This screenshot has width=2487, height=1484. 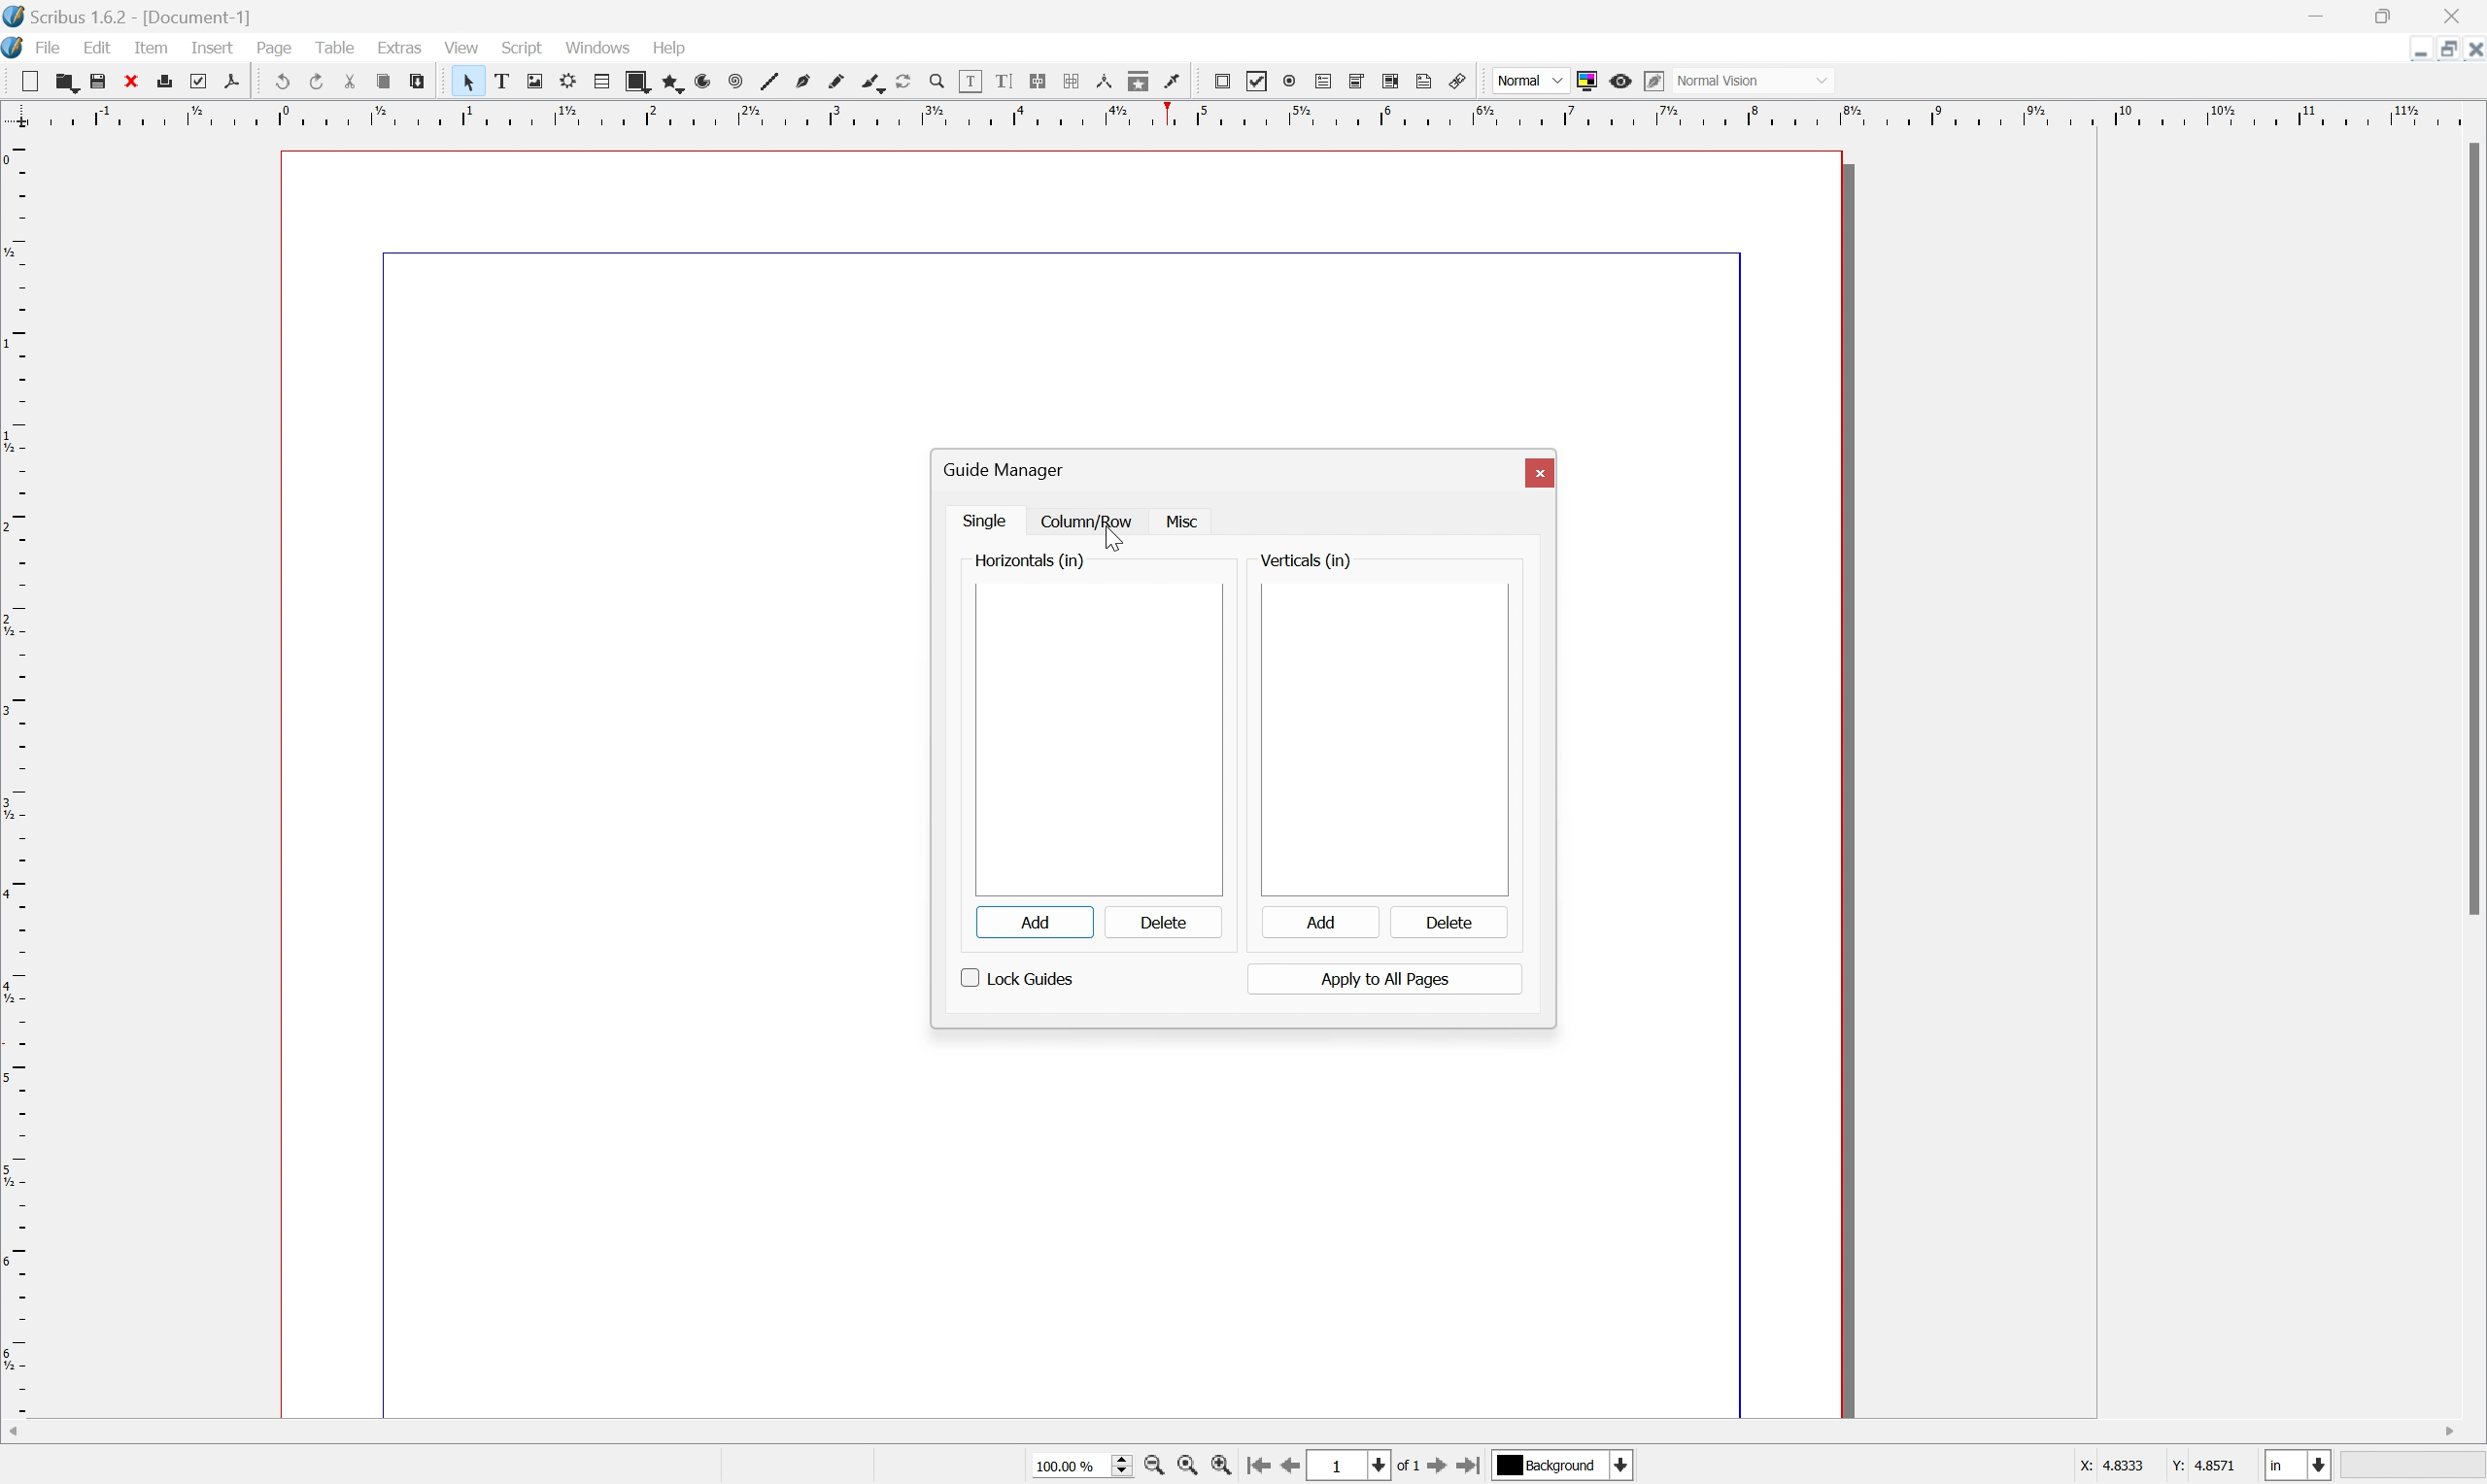 I want to click on line, so click(x=770, y=81).